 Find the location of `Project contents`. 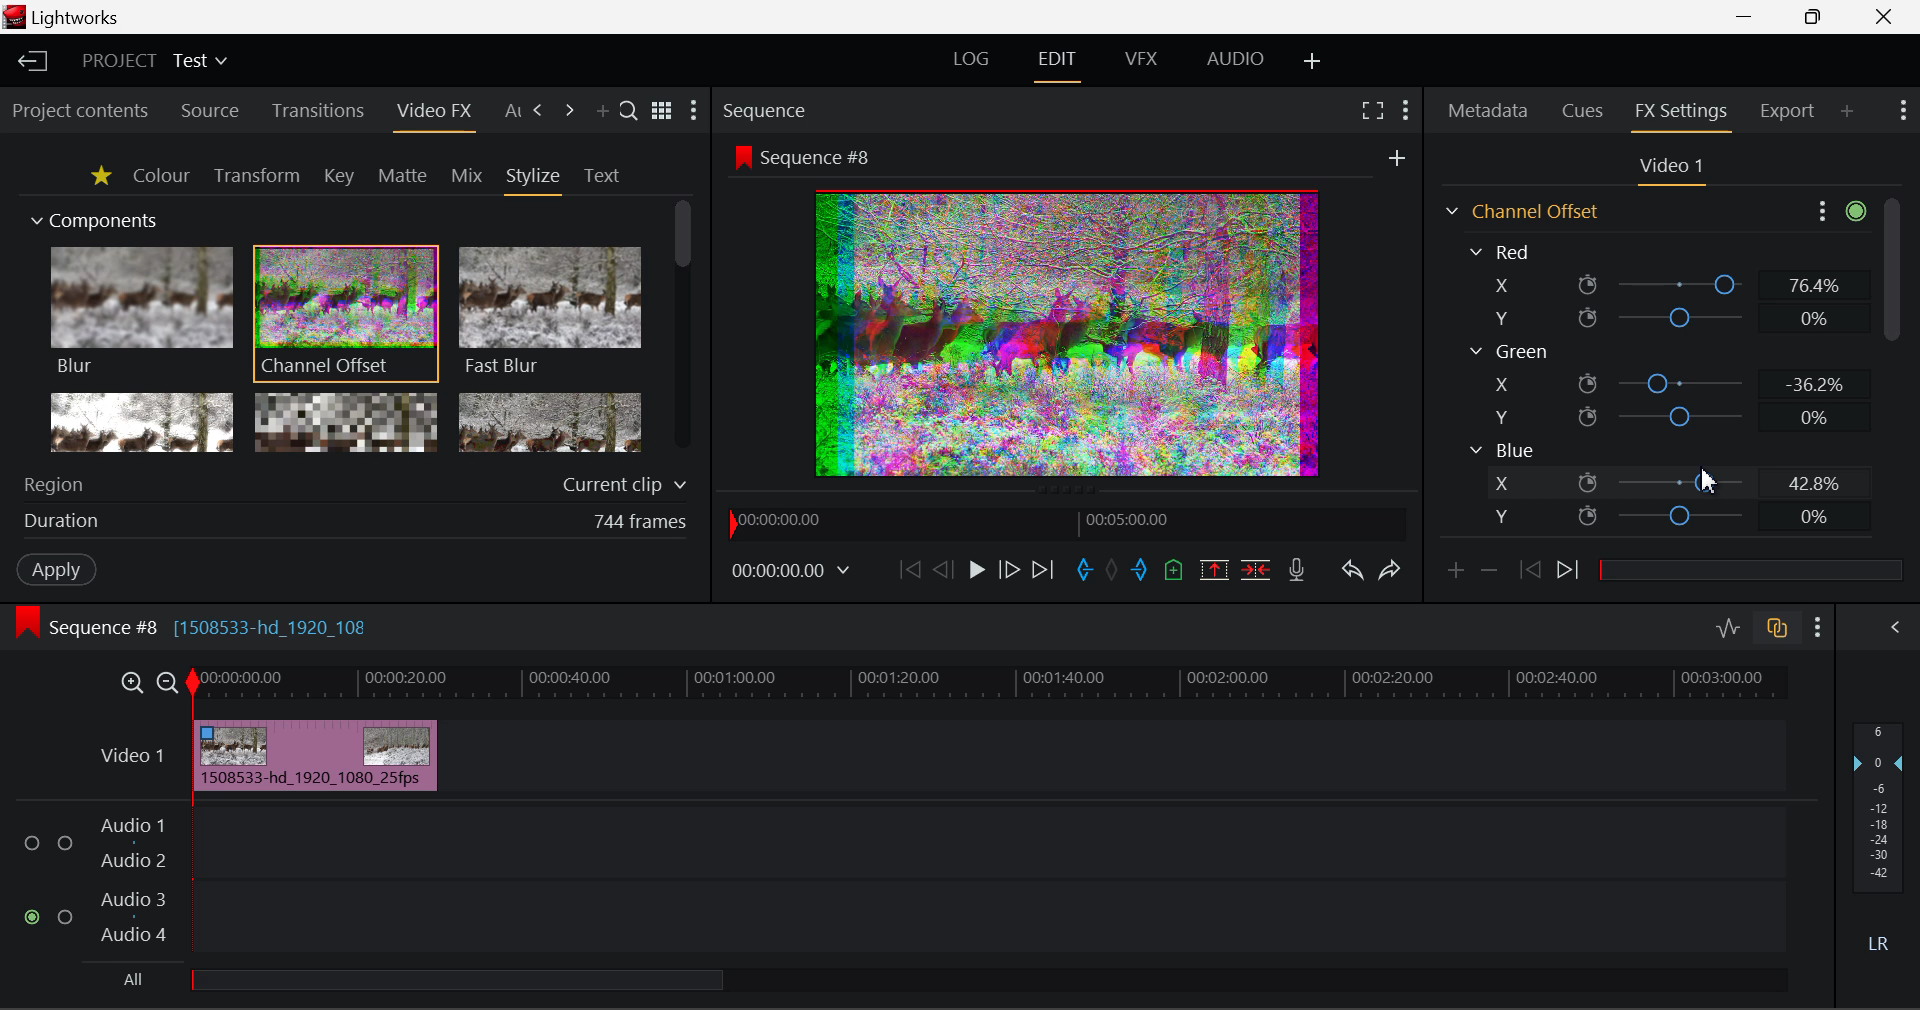

Project contents is located at coordinates (79, 112).